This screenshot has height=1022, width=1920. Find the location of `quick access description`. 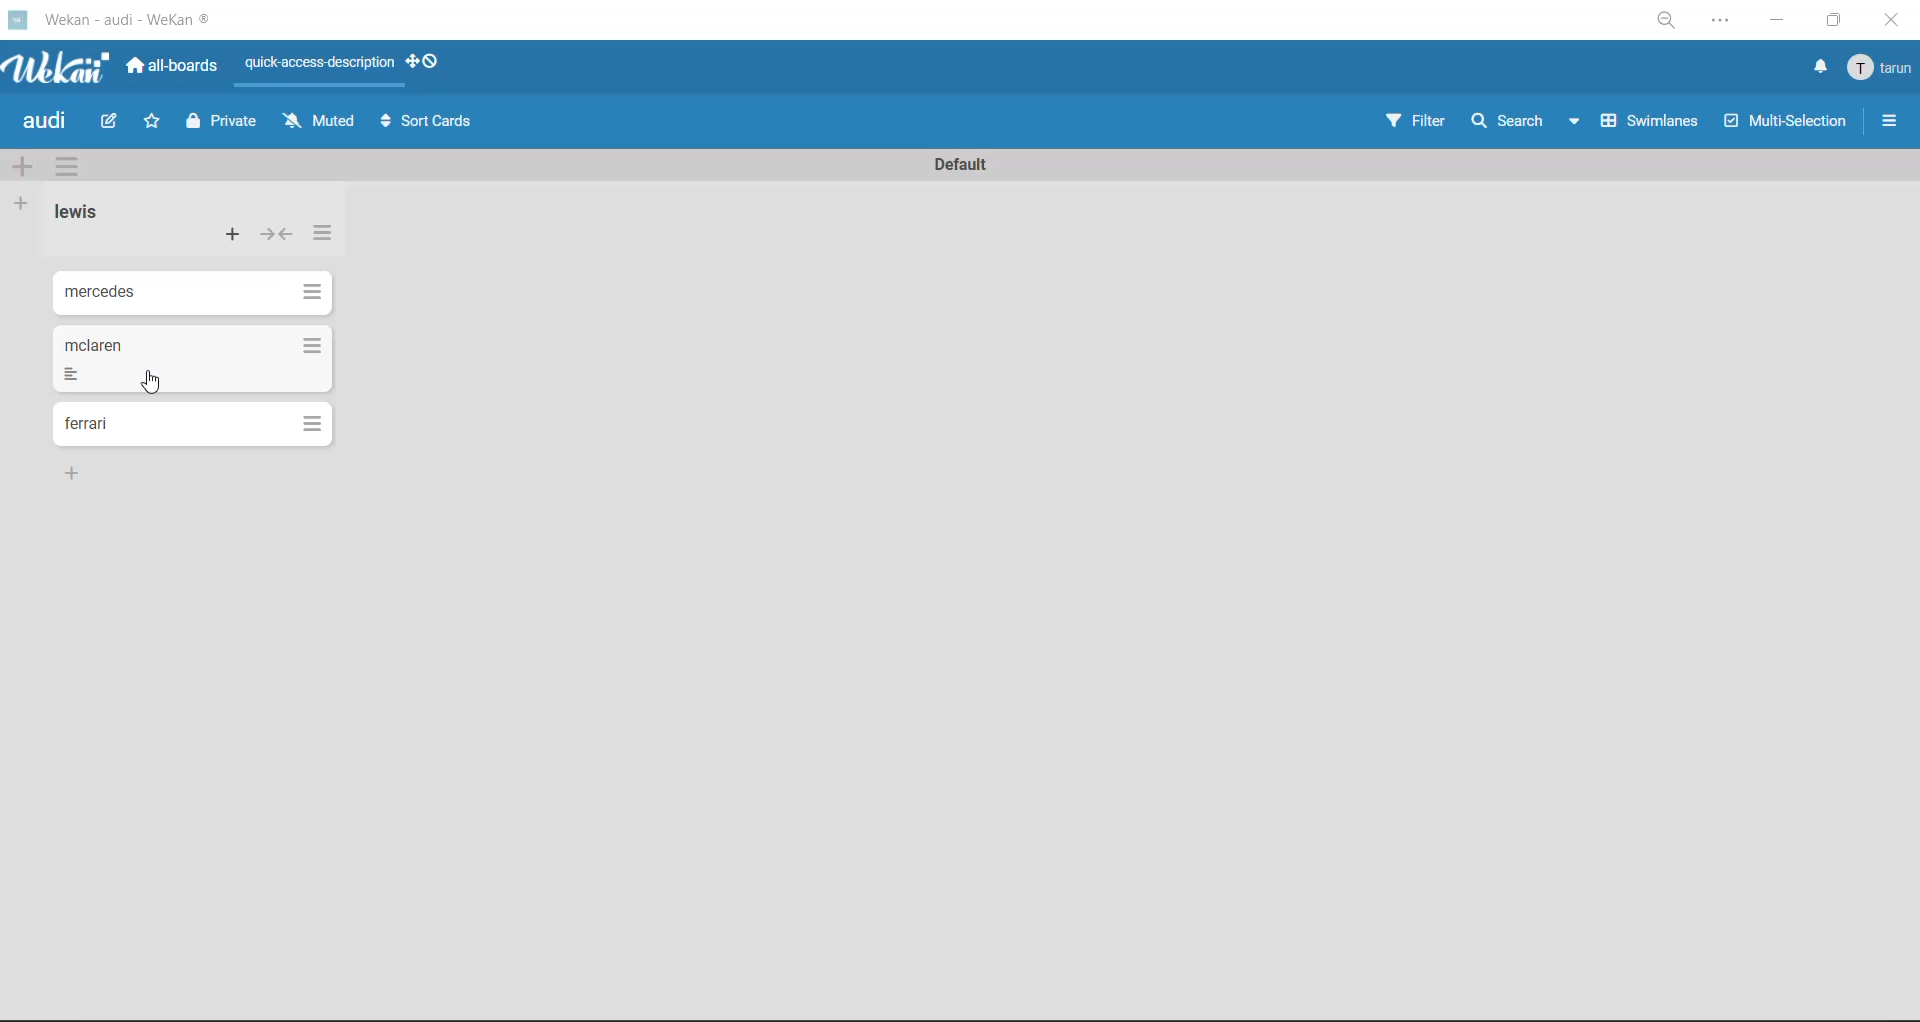

quick access description is located at coordinates (321, 64).